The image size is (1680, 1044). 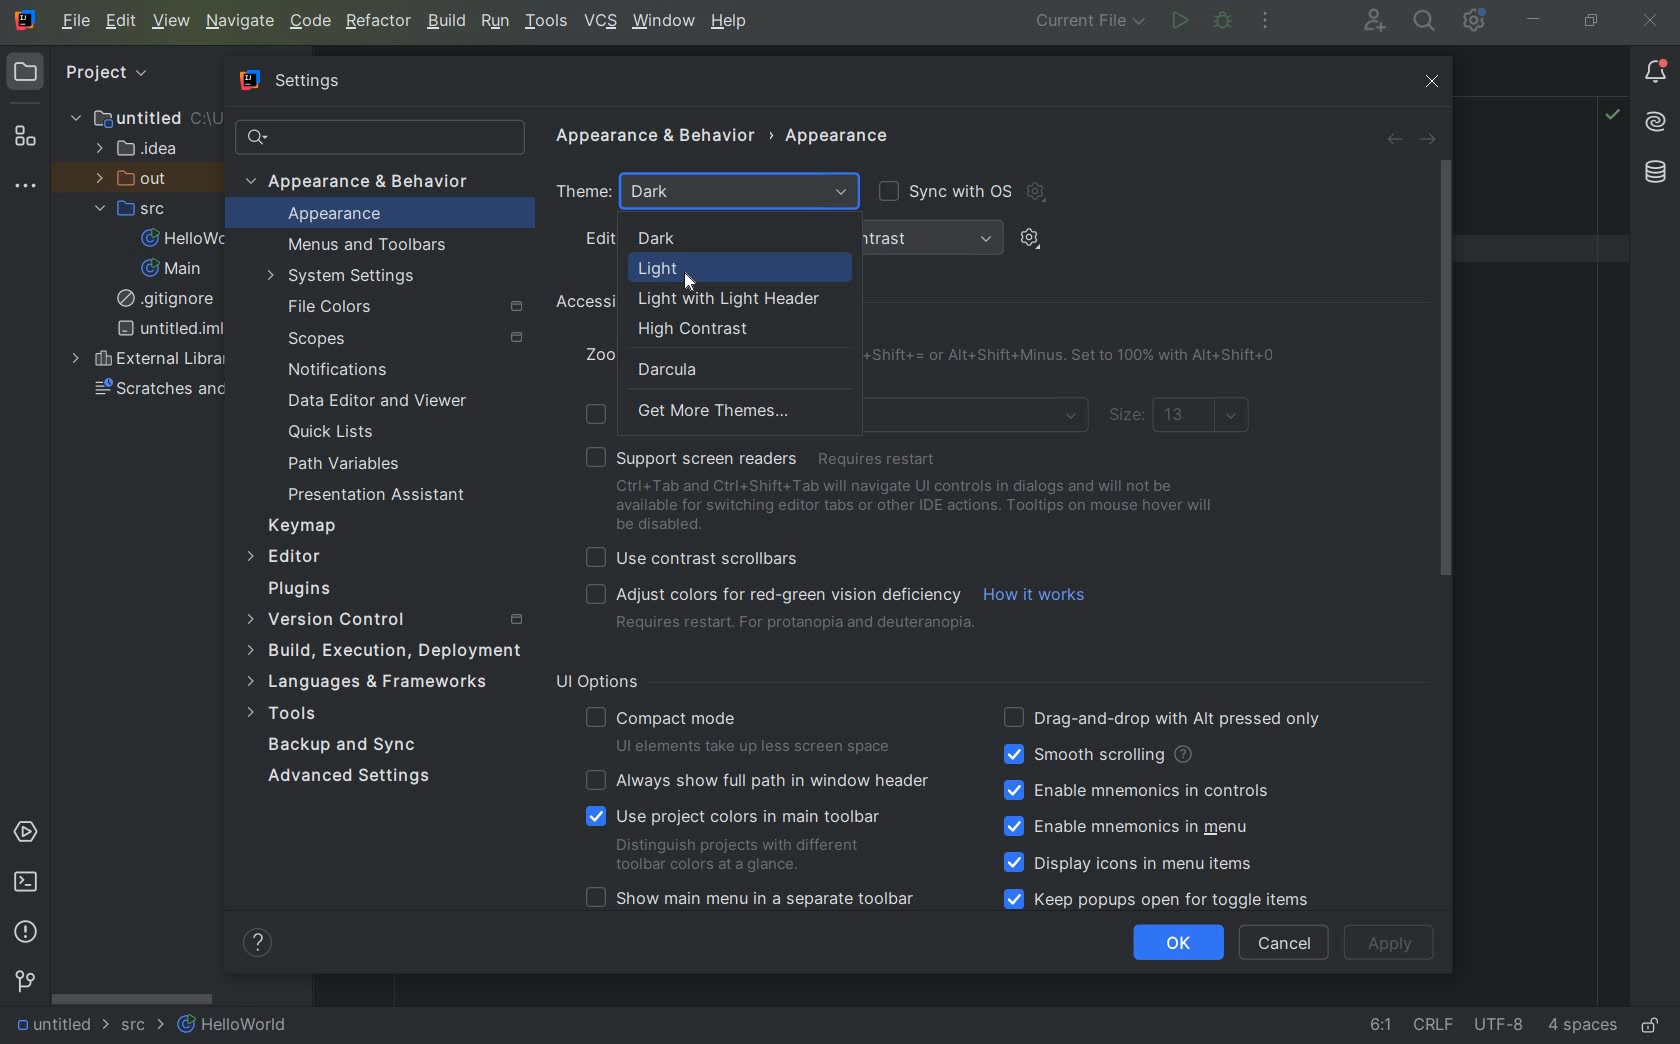 I want to click on BUILD, EXECUTION, DEPLOYMENT, so click(x=382, y=650).